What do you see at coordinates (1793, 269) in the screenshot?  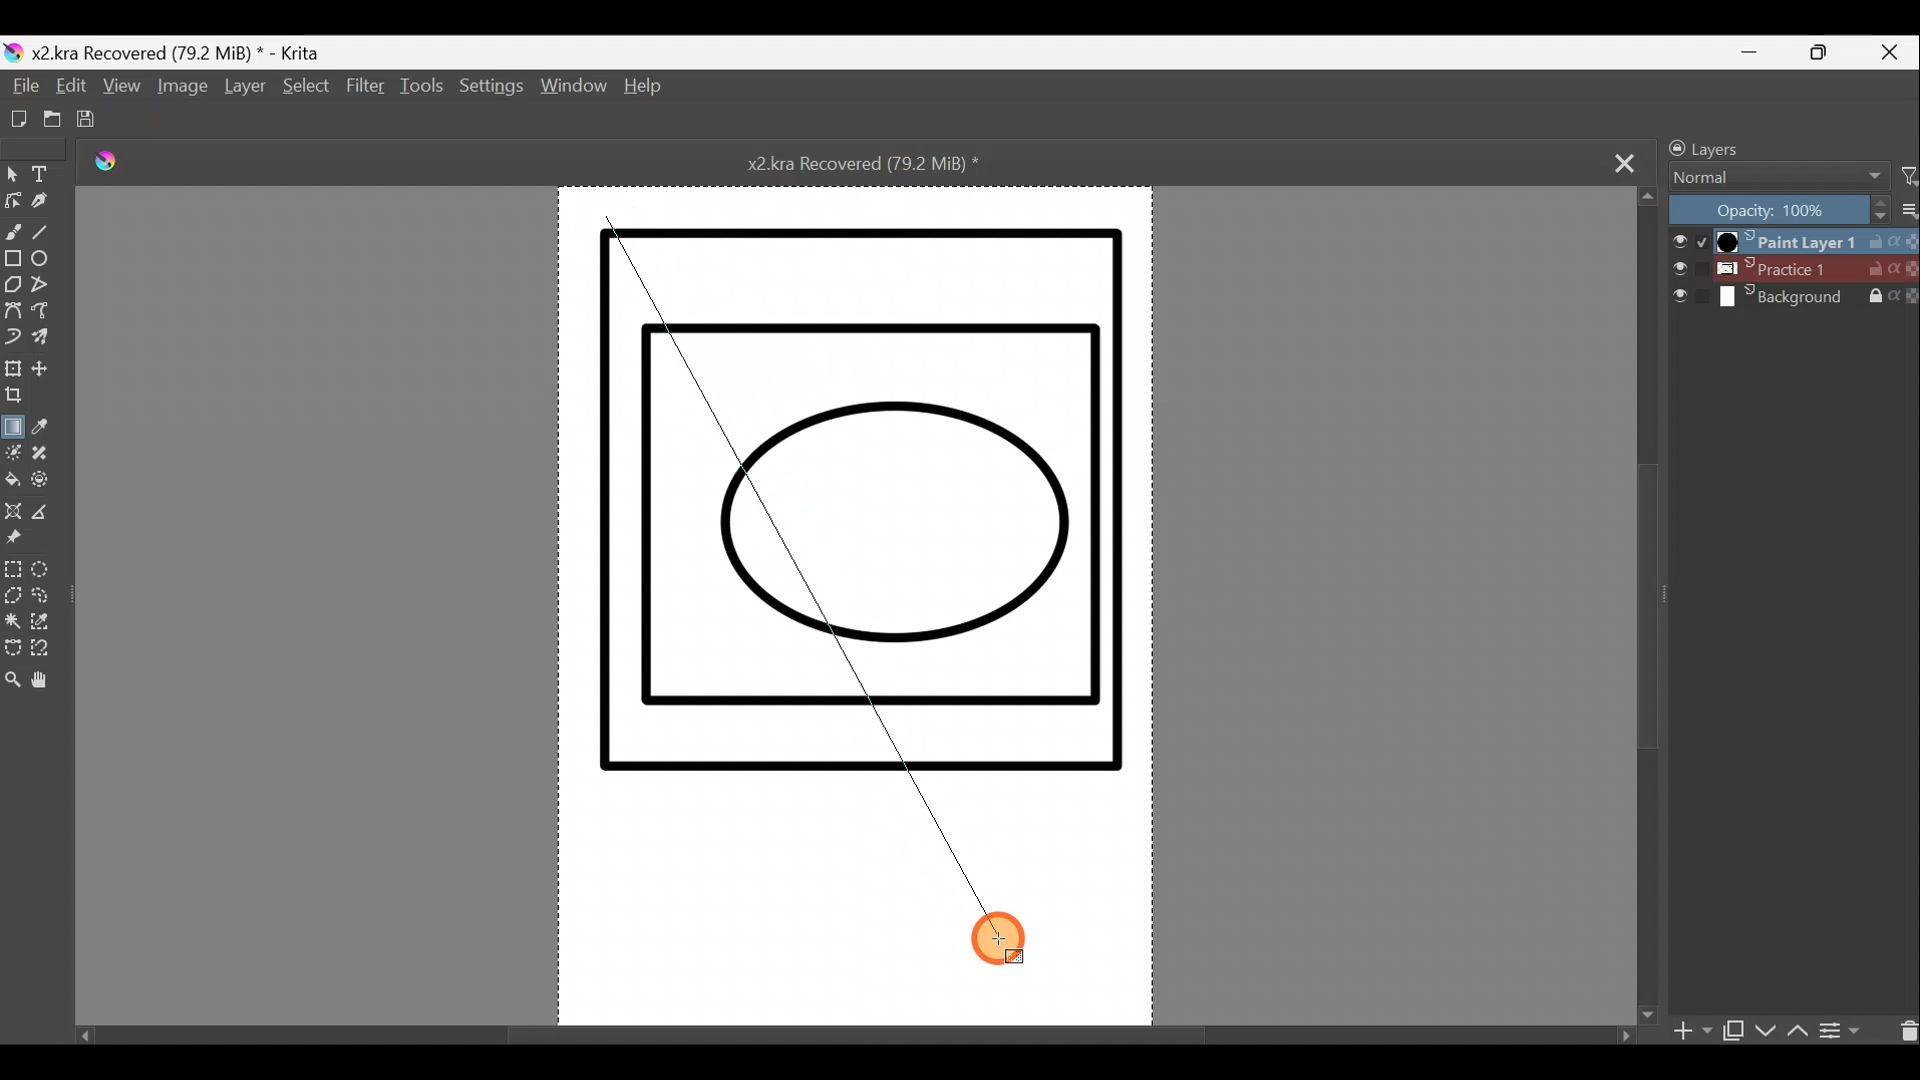 I see `Layer 2` at bounding box center [1793, 269].